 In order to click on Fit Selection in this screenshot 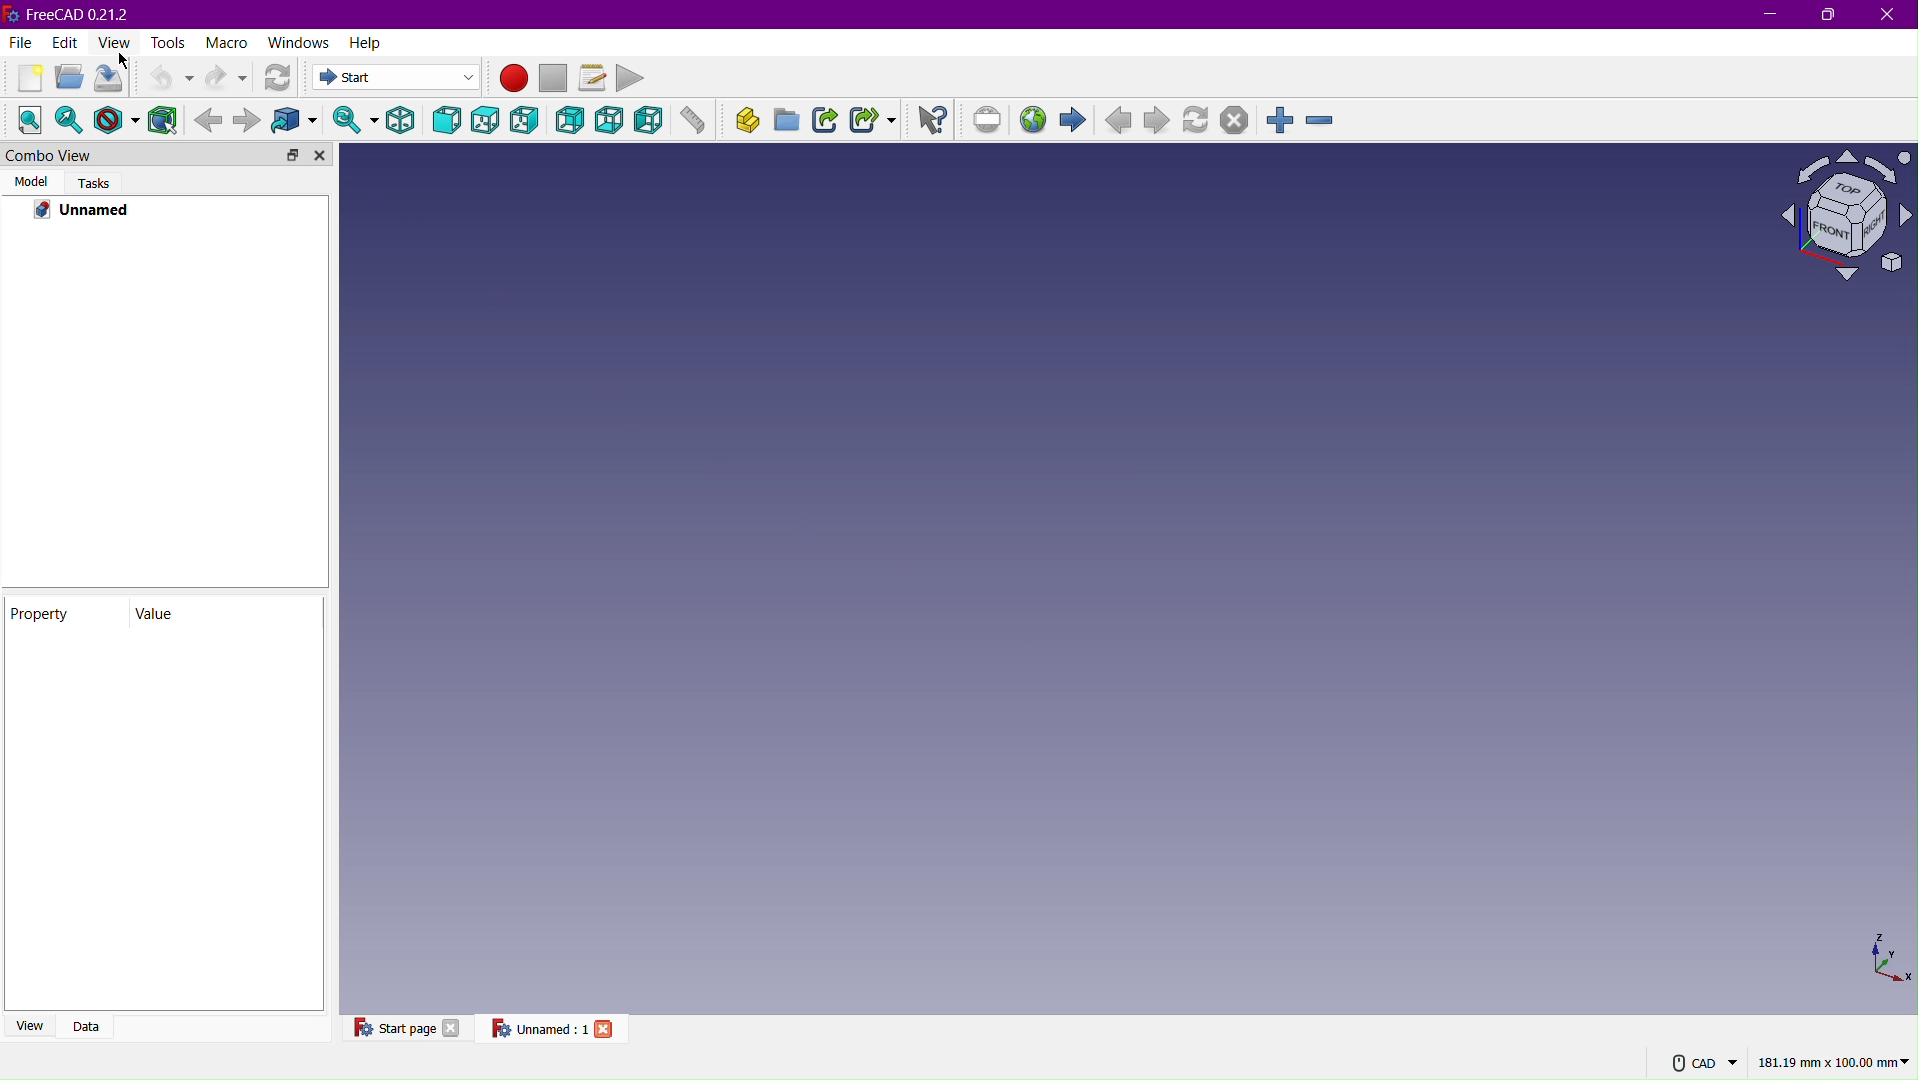, I will do `click(66, 120)`.